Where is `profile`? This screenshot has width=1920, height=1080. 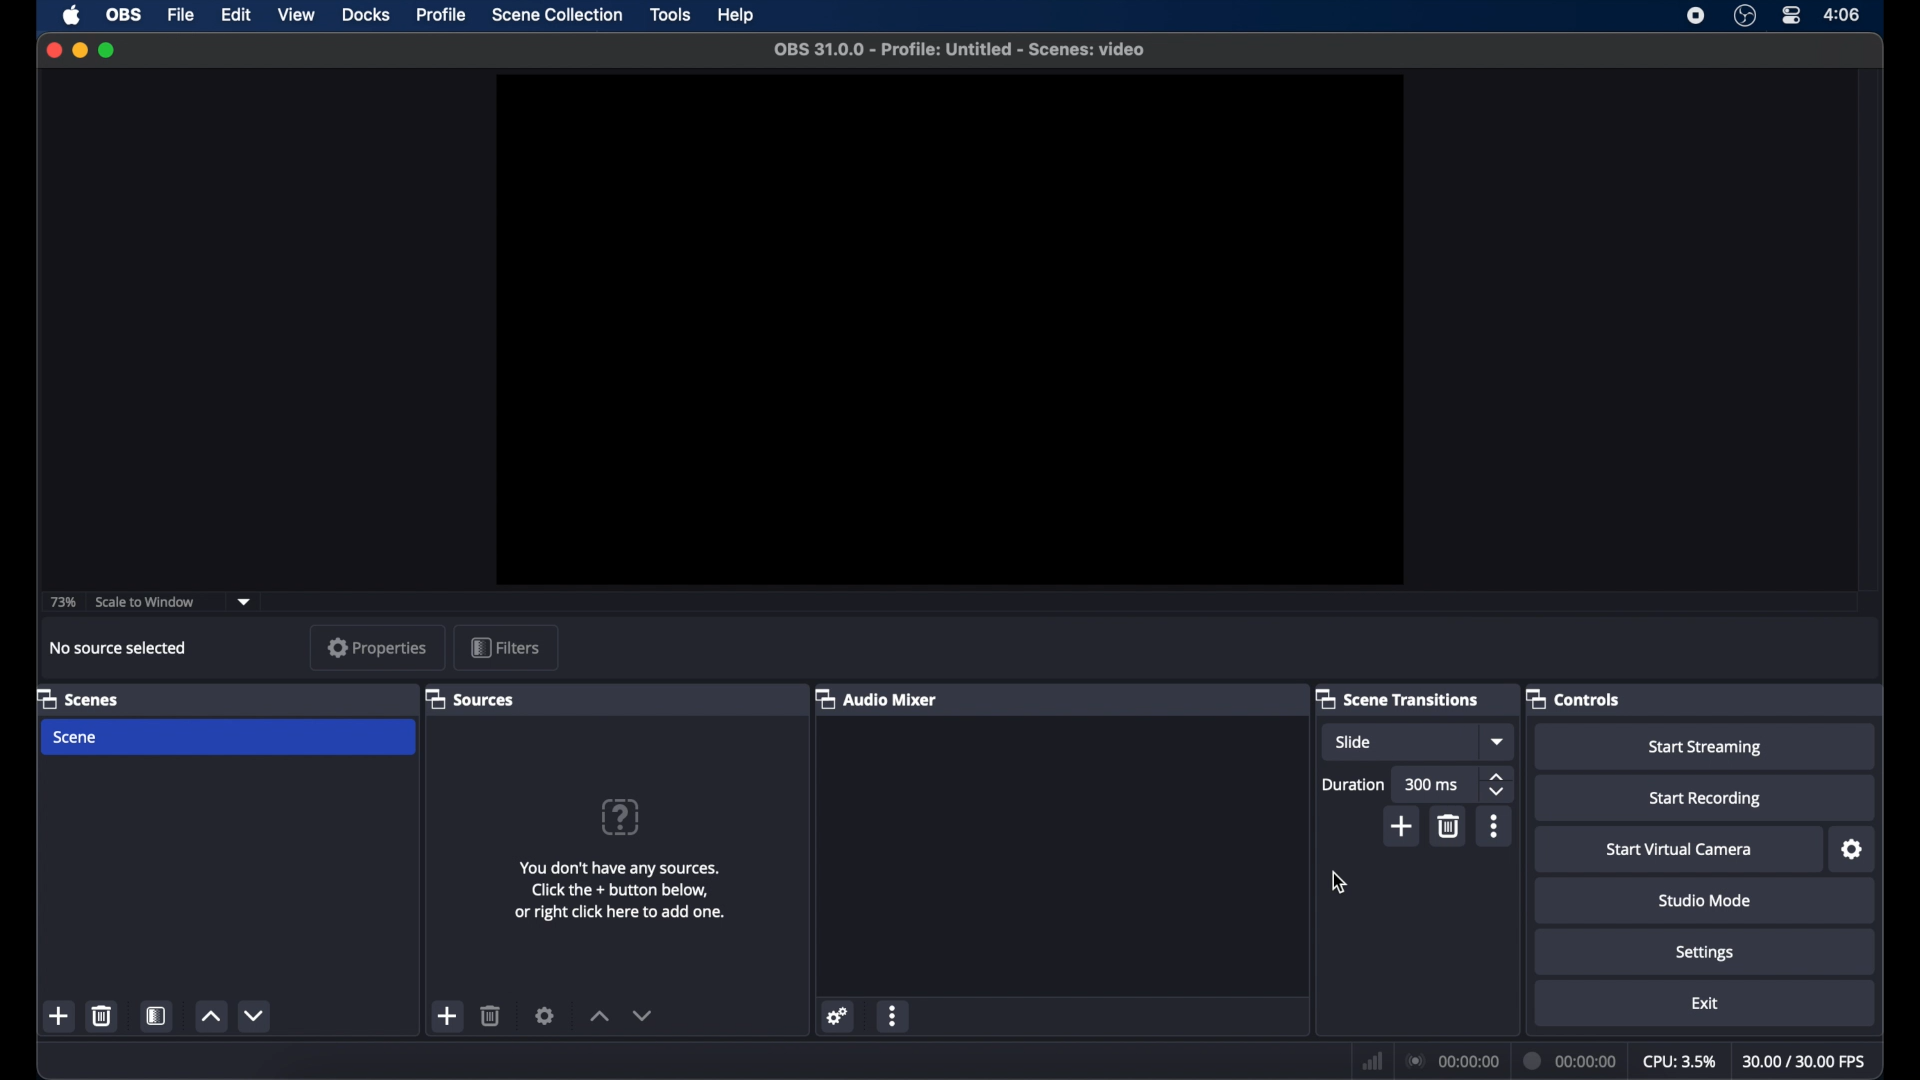 profile is located at coordinates (443, 15).